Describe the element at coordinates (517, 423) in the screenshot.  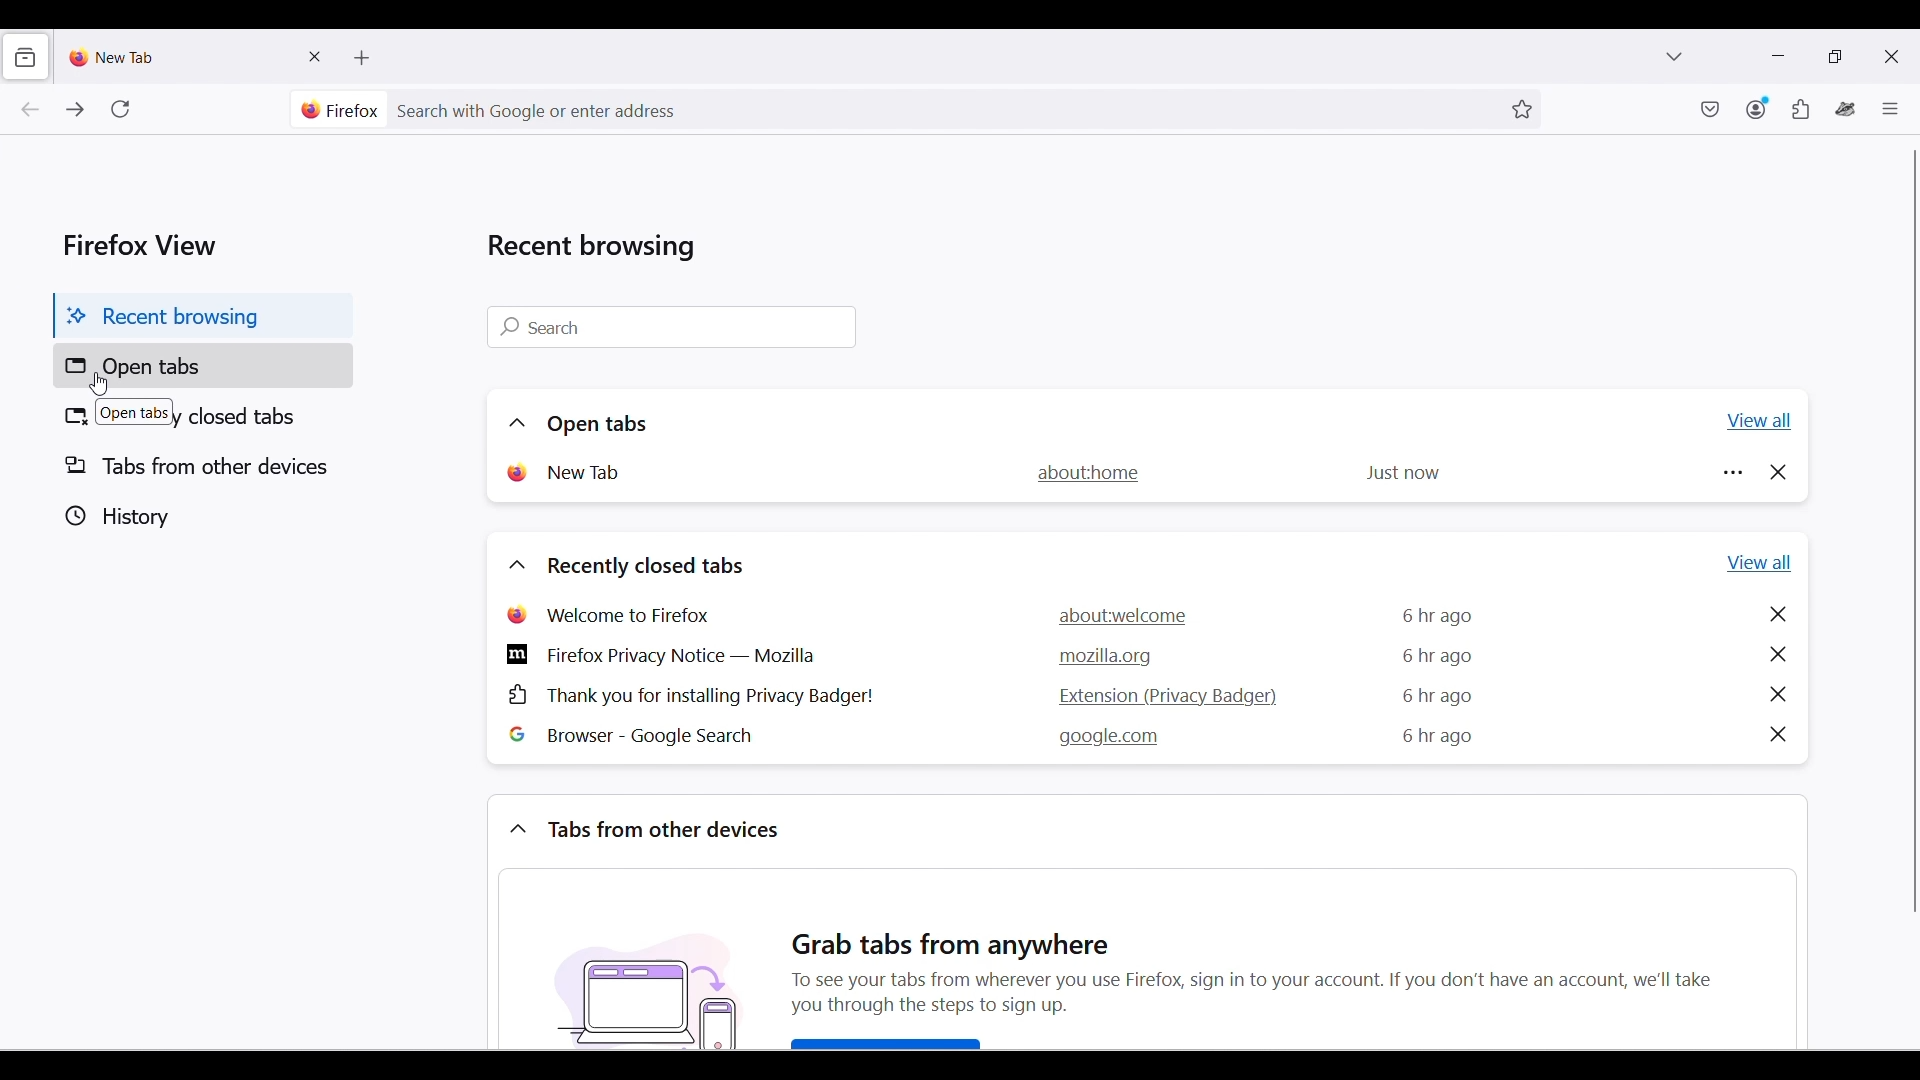
I see `Collapse Open tabs list` at that location.